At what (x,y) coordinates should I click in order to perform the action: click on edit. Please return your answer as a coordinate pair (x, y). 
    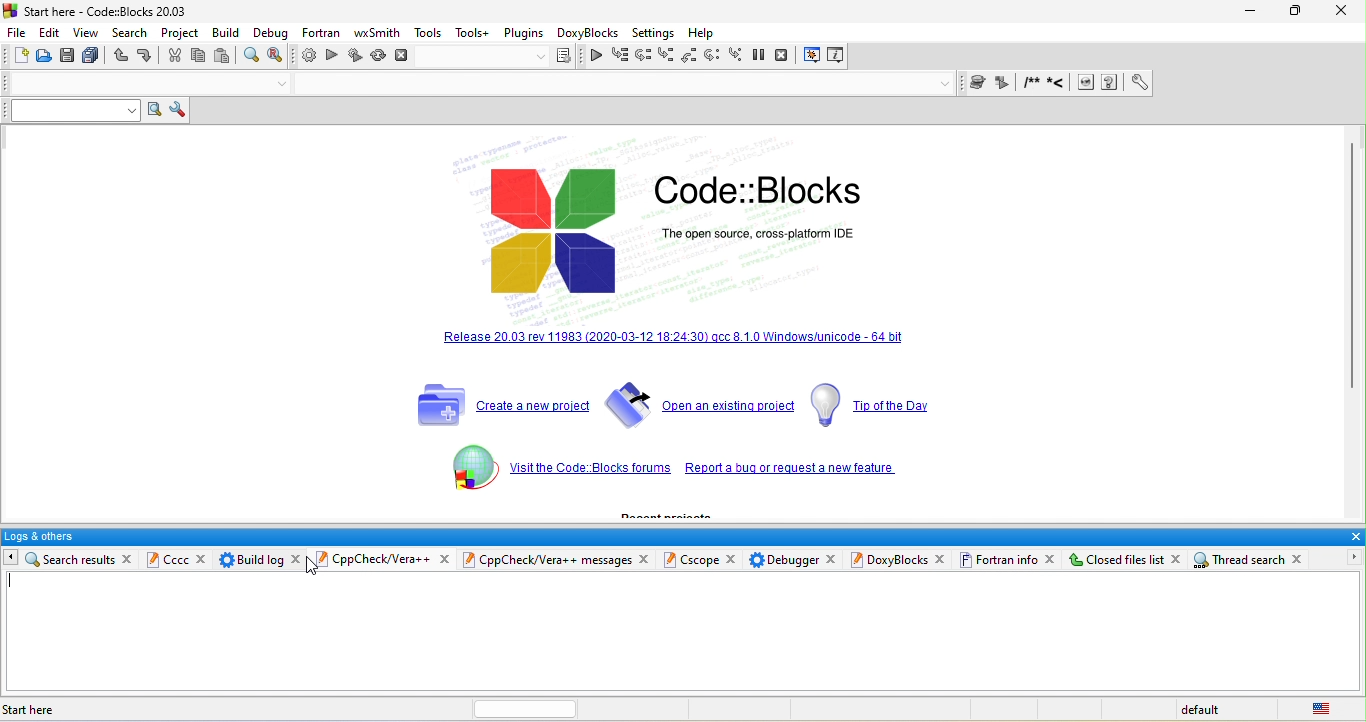
    Looking at the image, I should click on (50, 32).